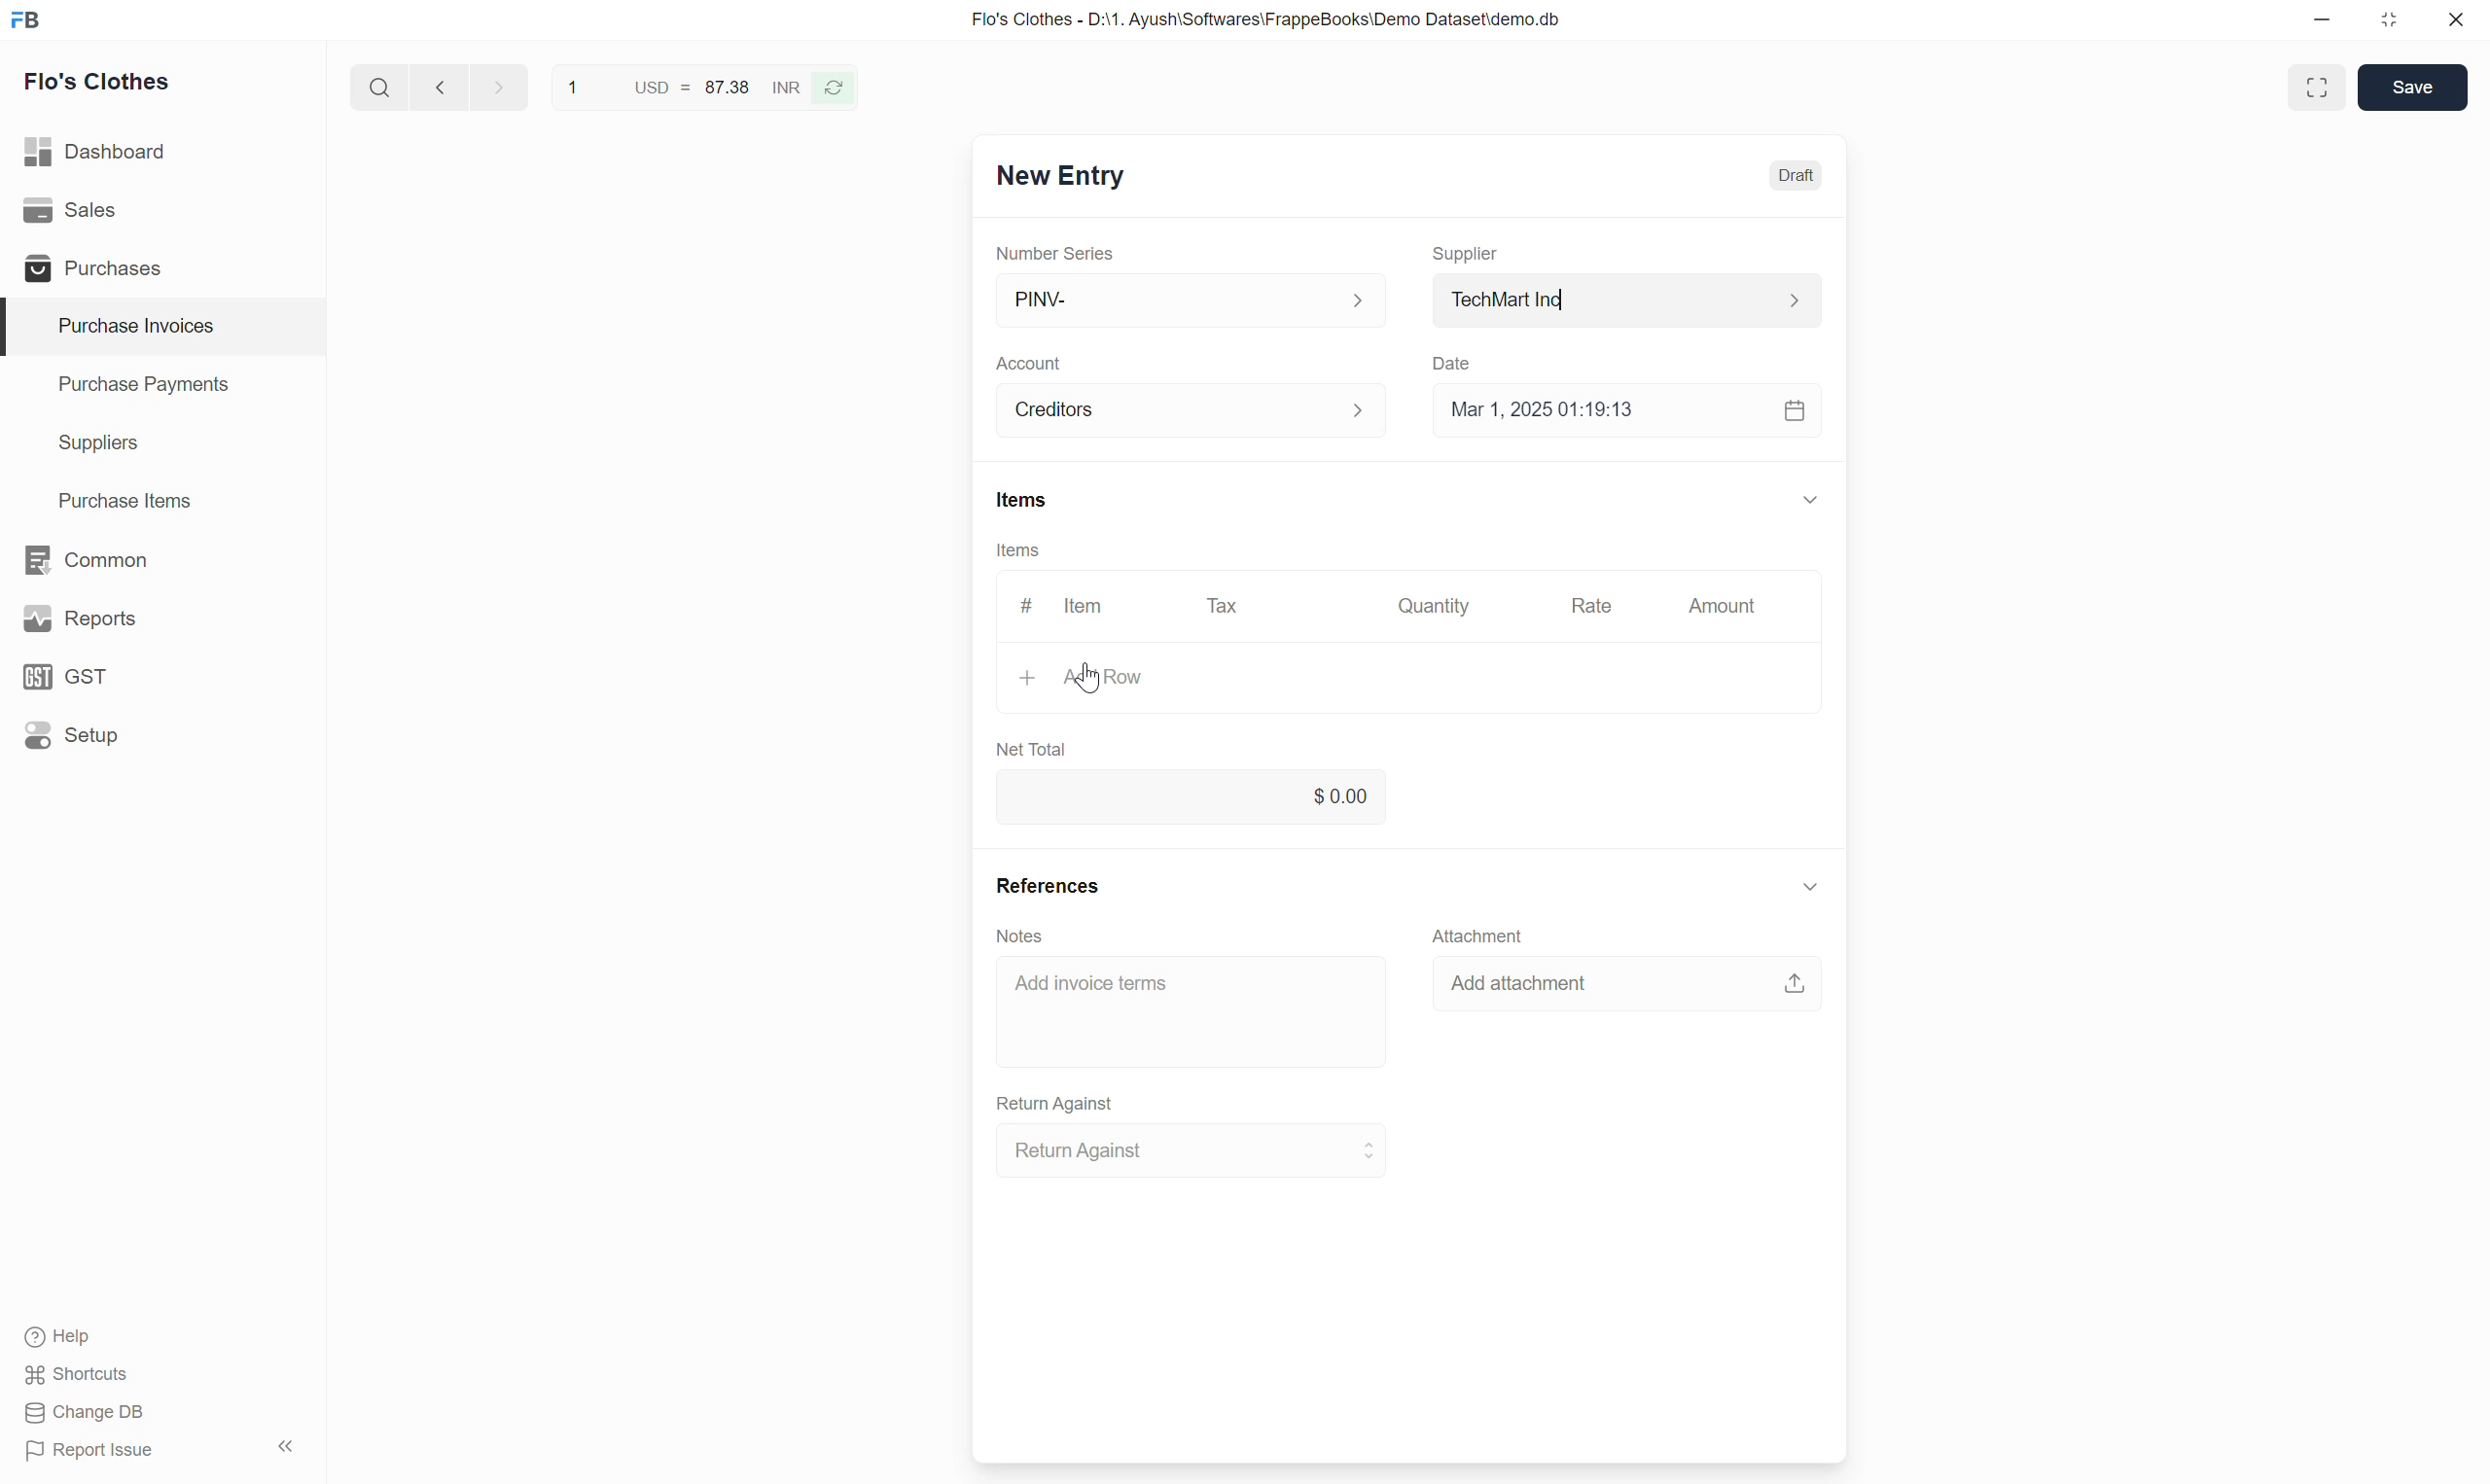 The height and width of the screenshot is (1484, 2490). Describe the element at coordinates (75, 210) in the screenshot. I see `Sales` at that location.